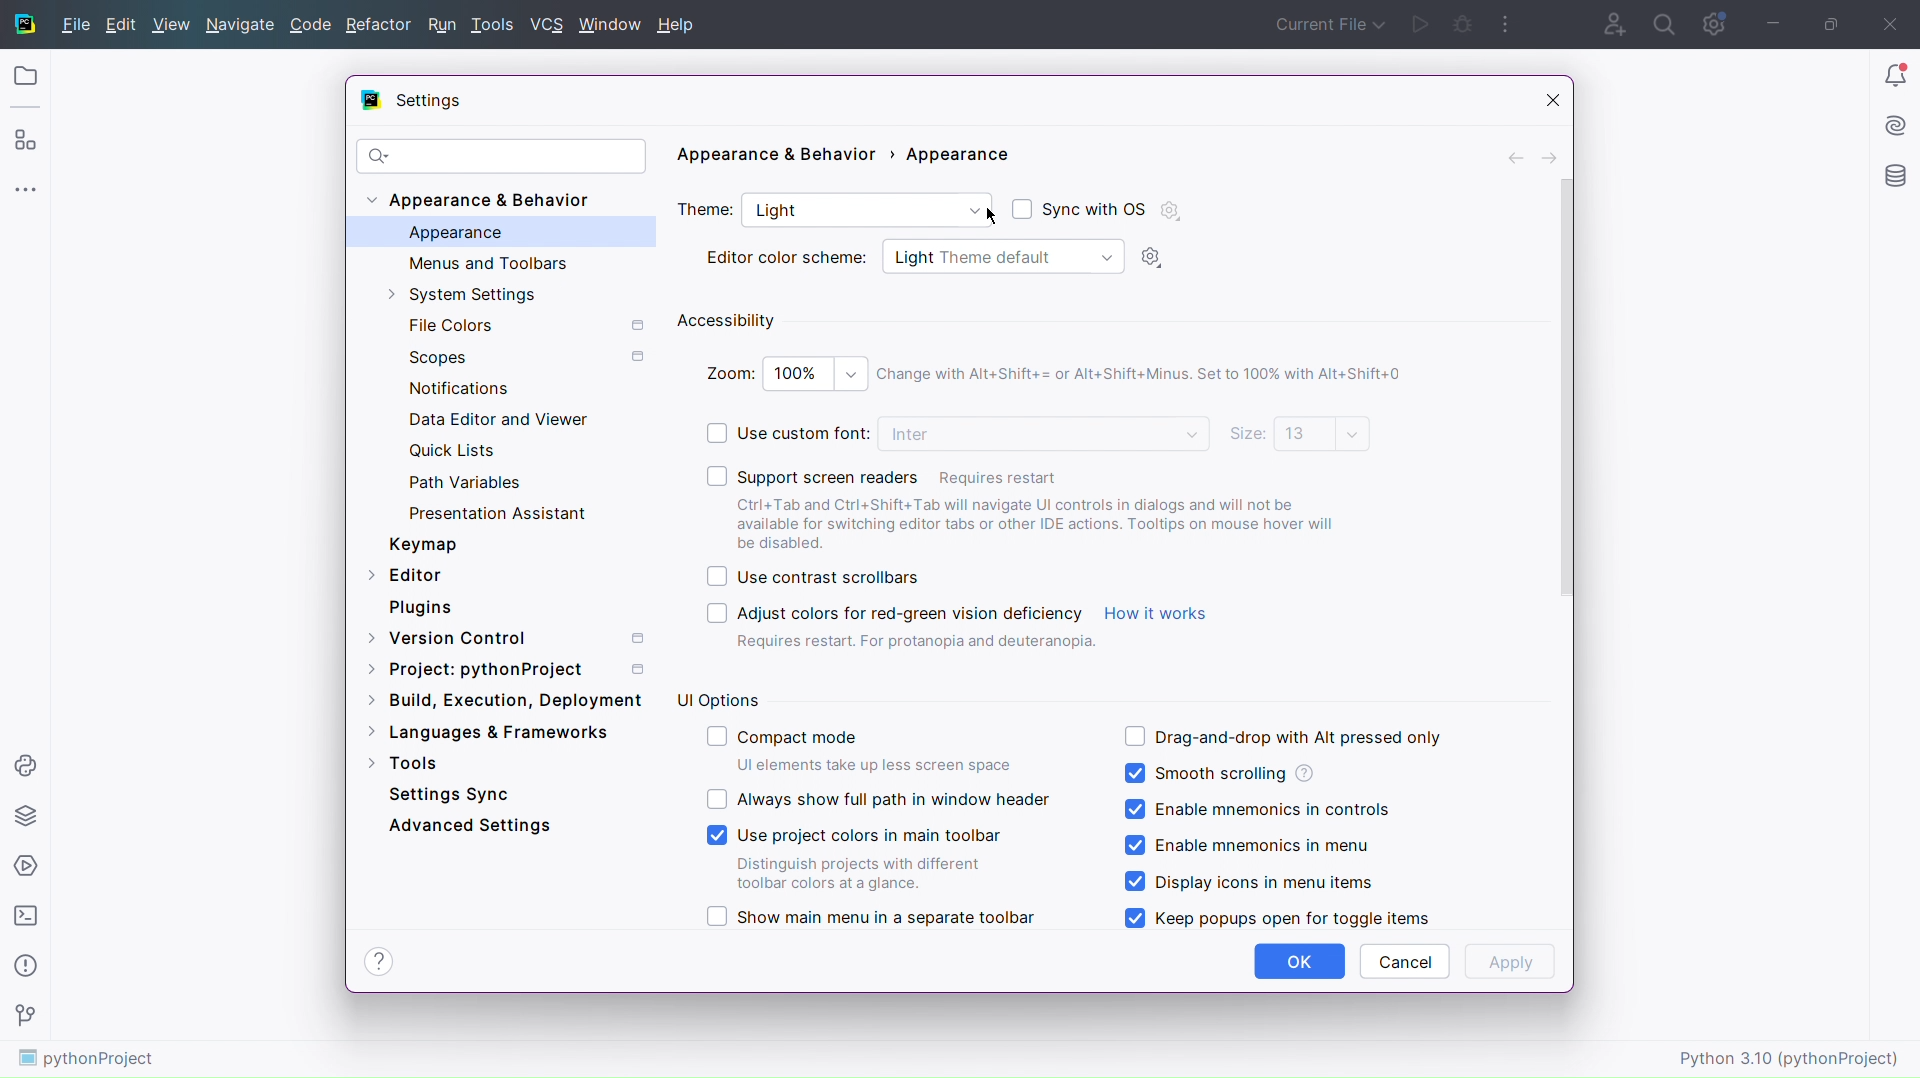 The width and height of the screenshot is (1920, 1078). I want to click on Path Variables, so click(470, 481).